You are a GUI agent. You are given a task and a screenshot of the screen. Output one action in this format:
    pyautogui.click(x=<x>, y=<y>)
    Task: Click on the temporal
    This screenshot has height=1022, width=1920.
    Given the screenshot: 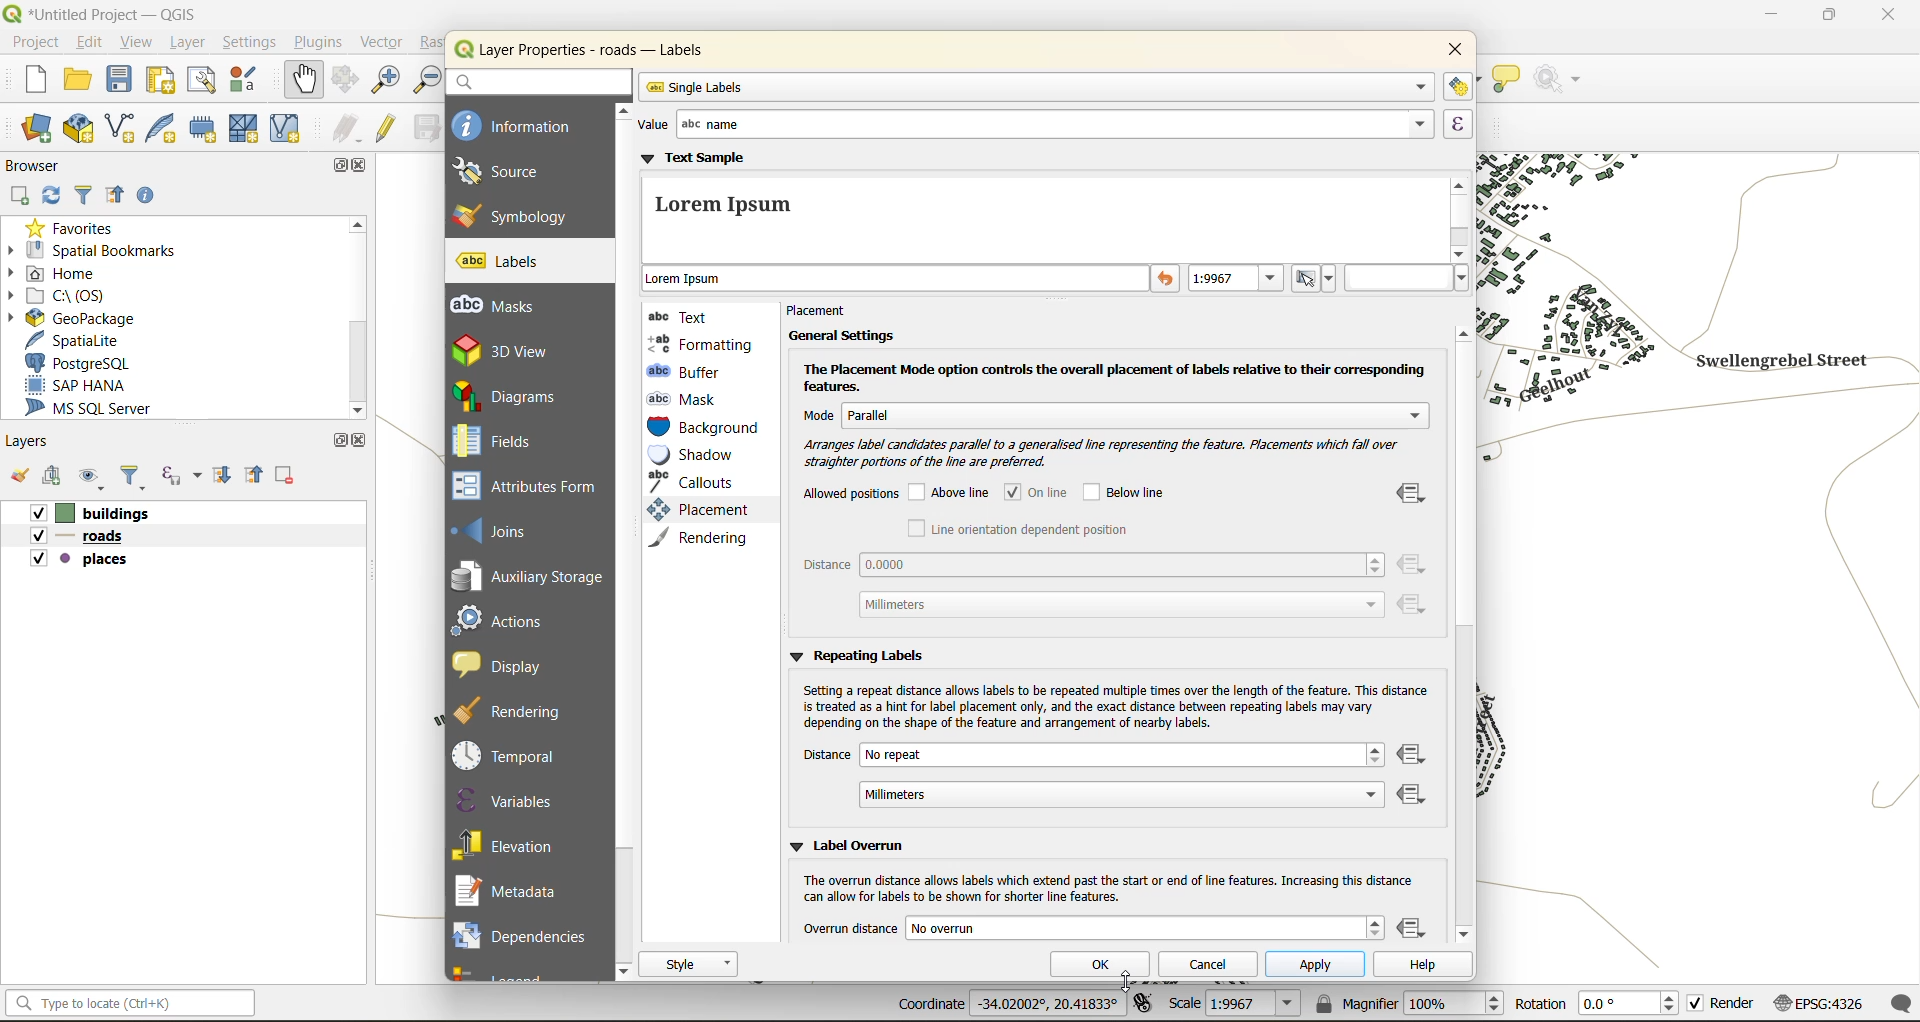 What is the action you would take?
    pyautogui.click(x=511, y=756)
    